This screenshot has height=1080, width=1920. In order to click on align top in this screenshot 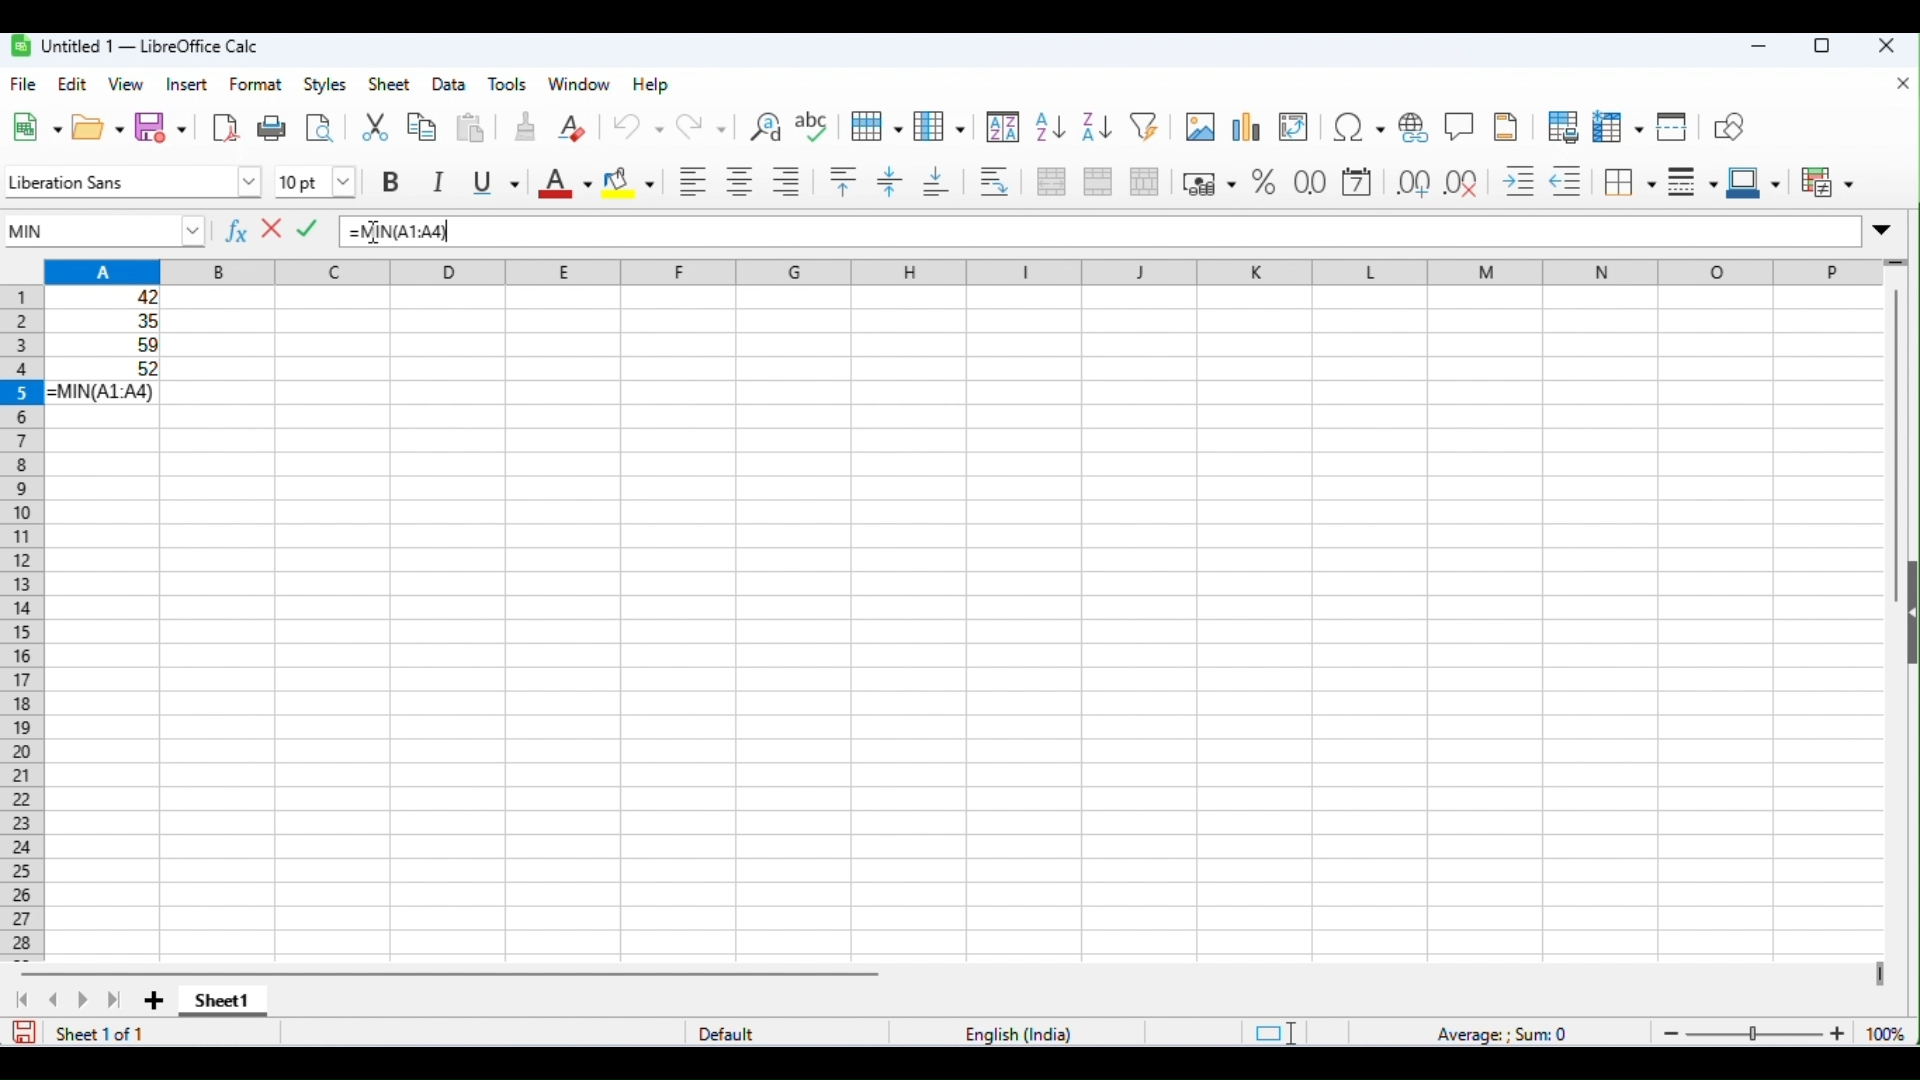, I will do `click(846, 181)`.